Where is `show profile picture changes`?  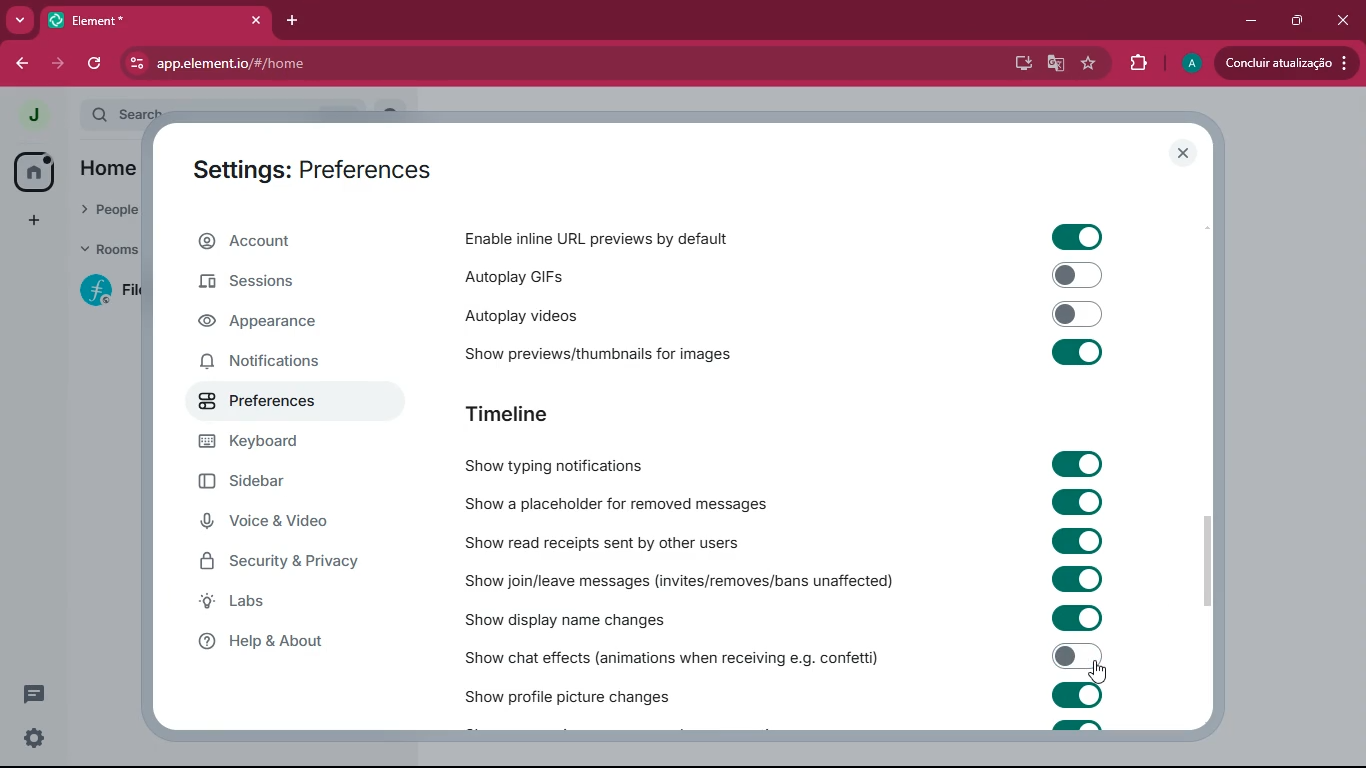 show profile picture changes is located at coordinates (570, 692).